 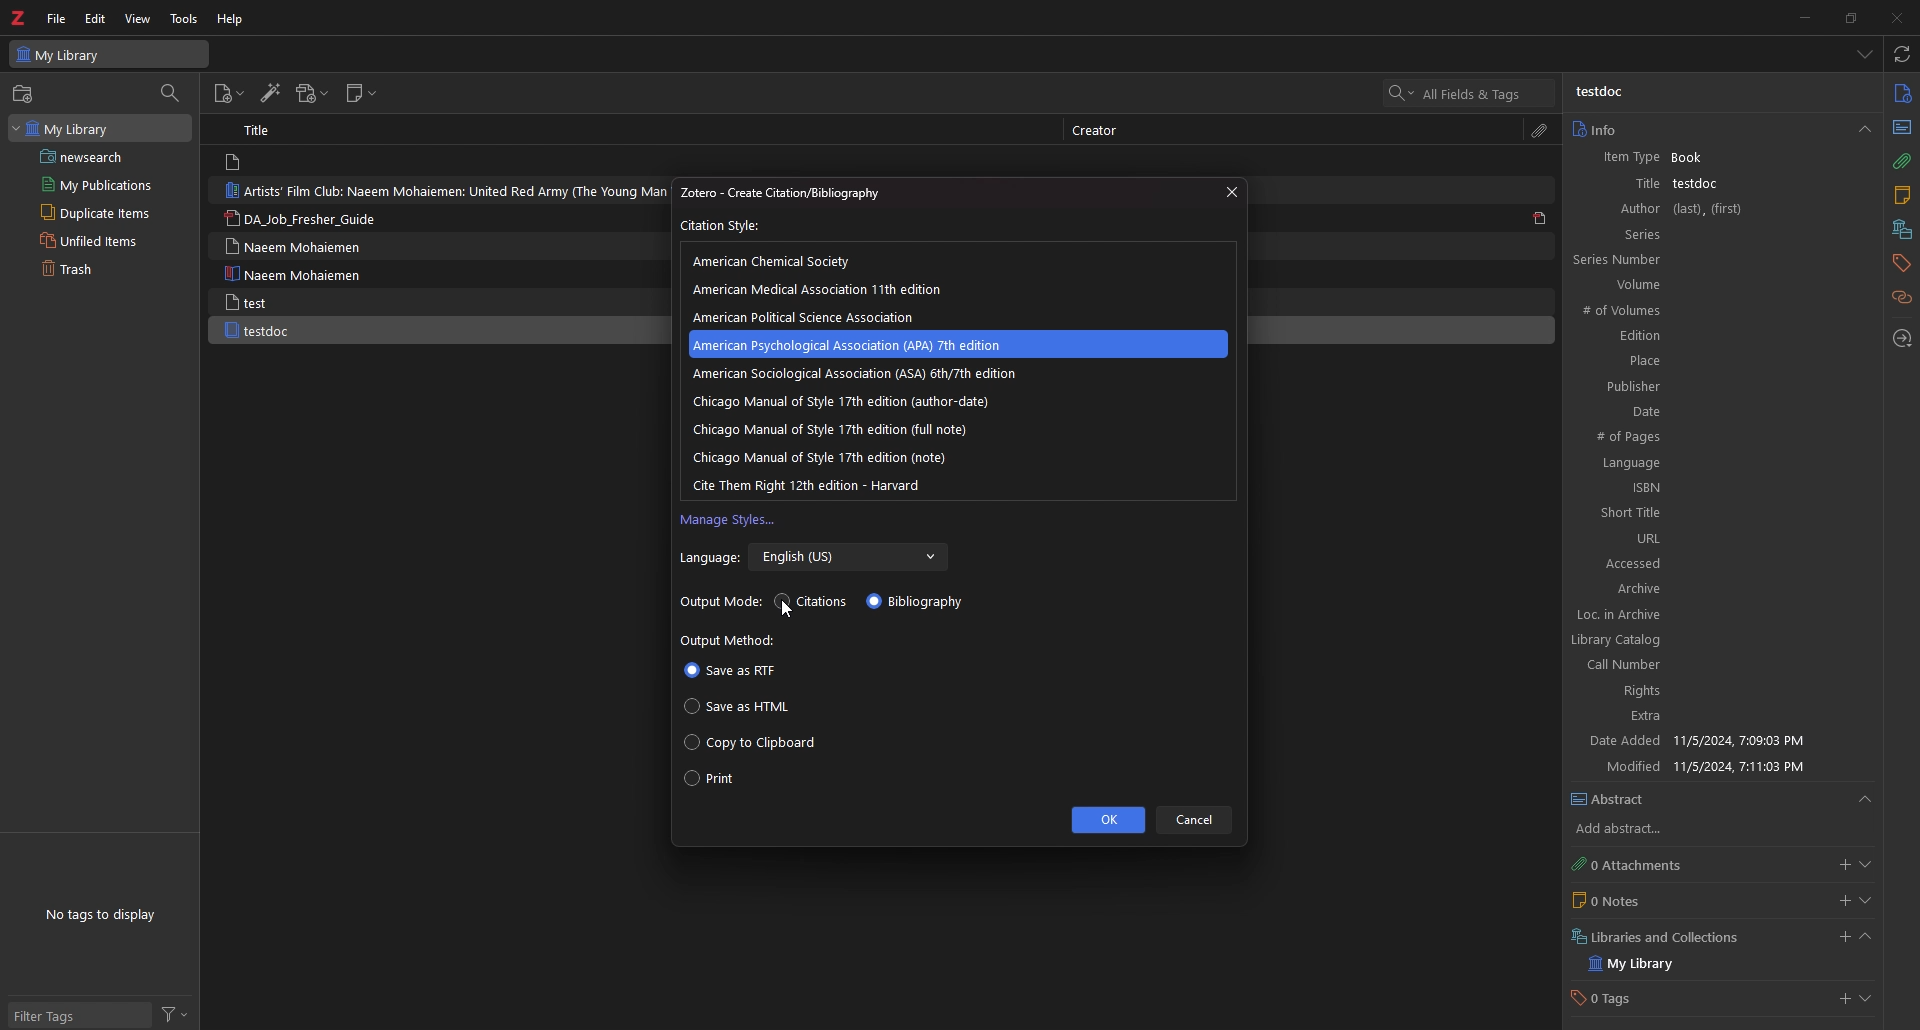 What do you see at coordinates (1903, 298) in the screenshot?
I see `related` at bounding box center [1903, 298].